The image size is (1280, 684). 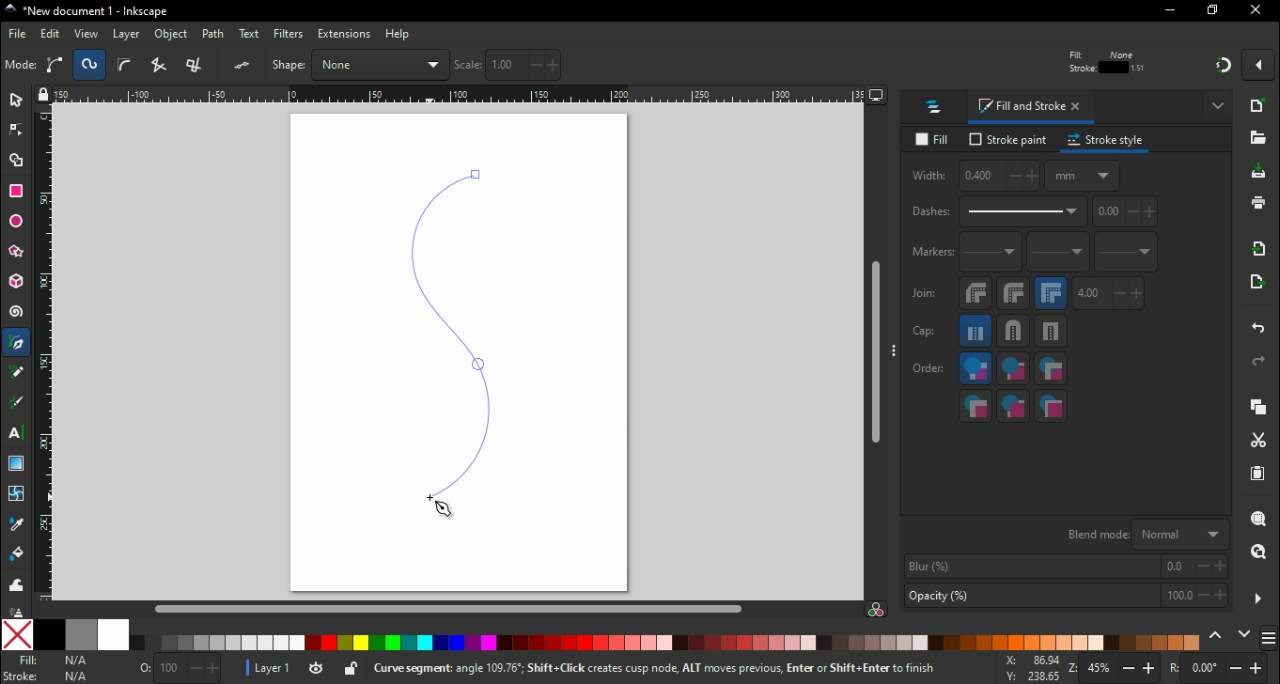 I want to click on horizontal ruler, so click(x=461, y=97).